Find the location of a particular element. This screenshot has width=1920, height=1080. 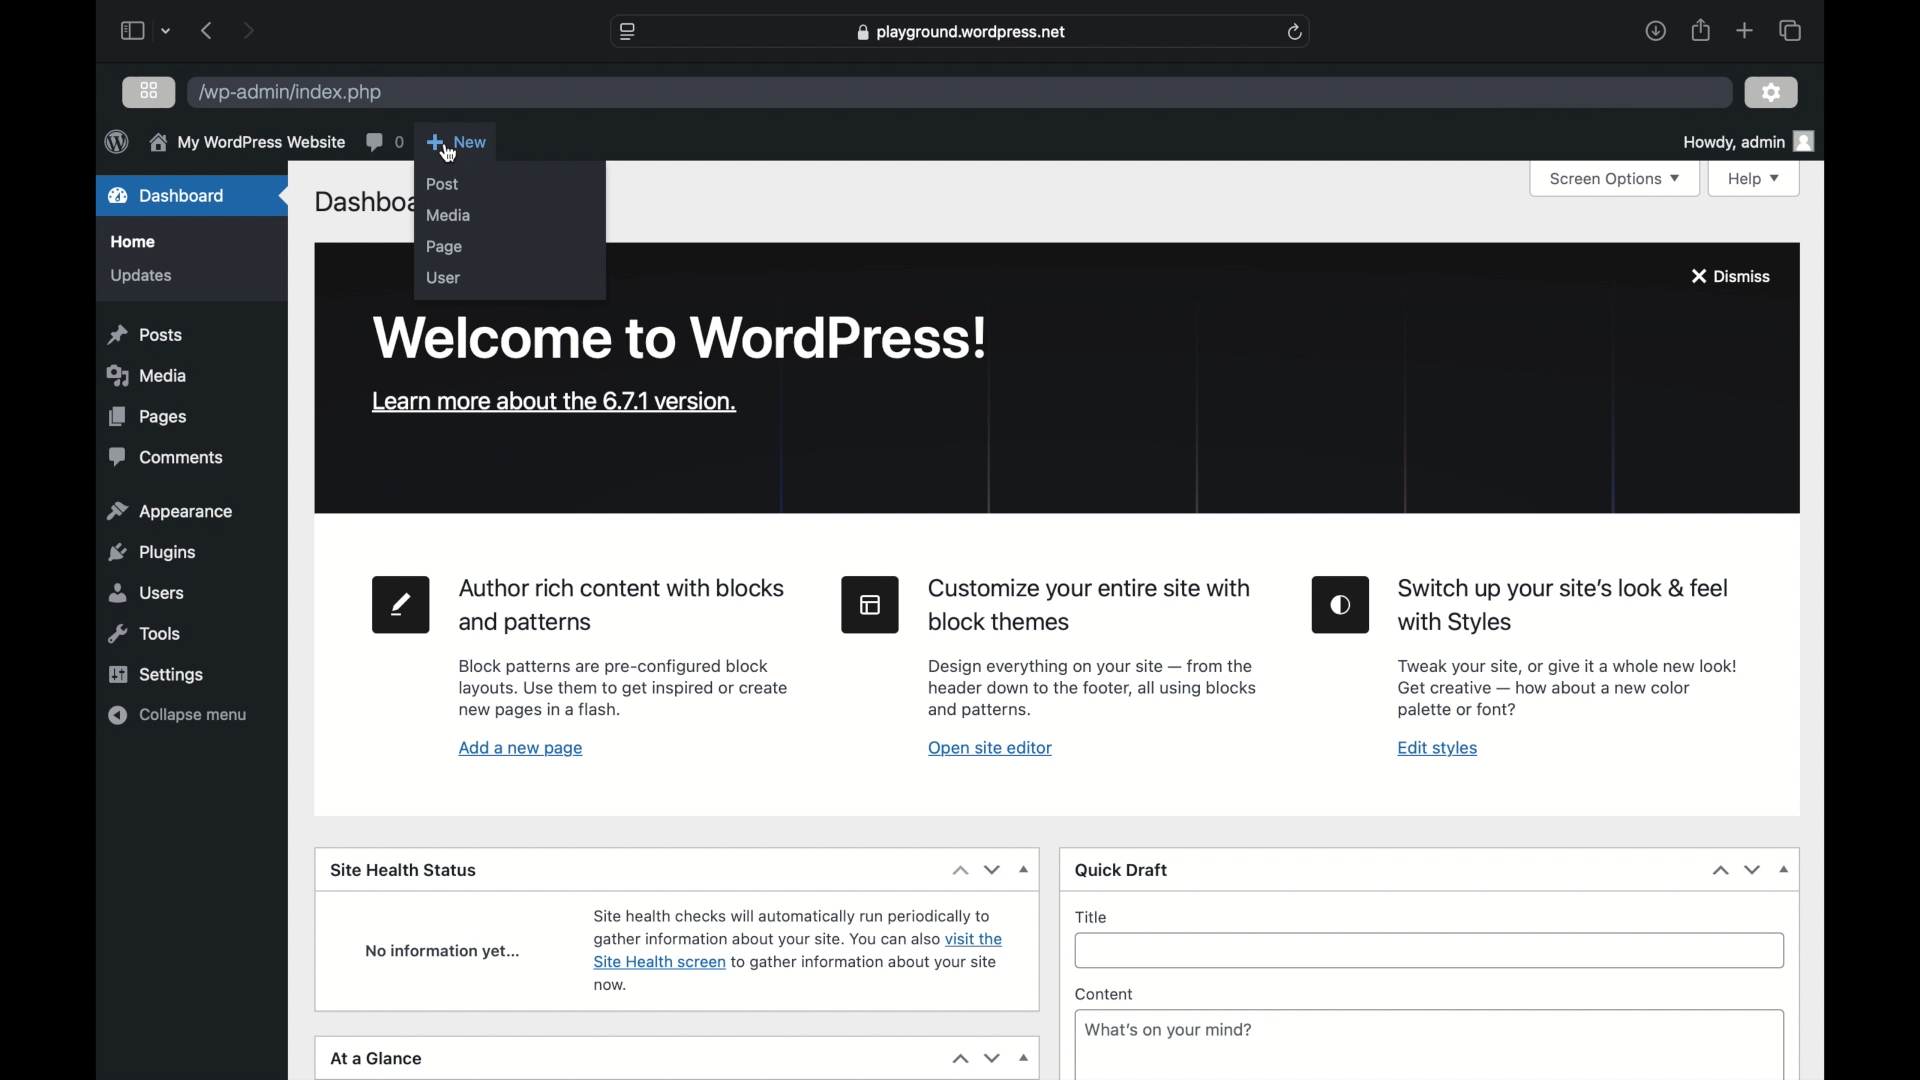

downloads is located at coordinates (1655, 30).